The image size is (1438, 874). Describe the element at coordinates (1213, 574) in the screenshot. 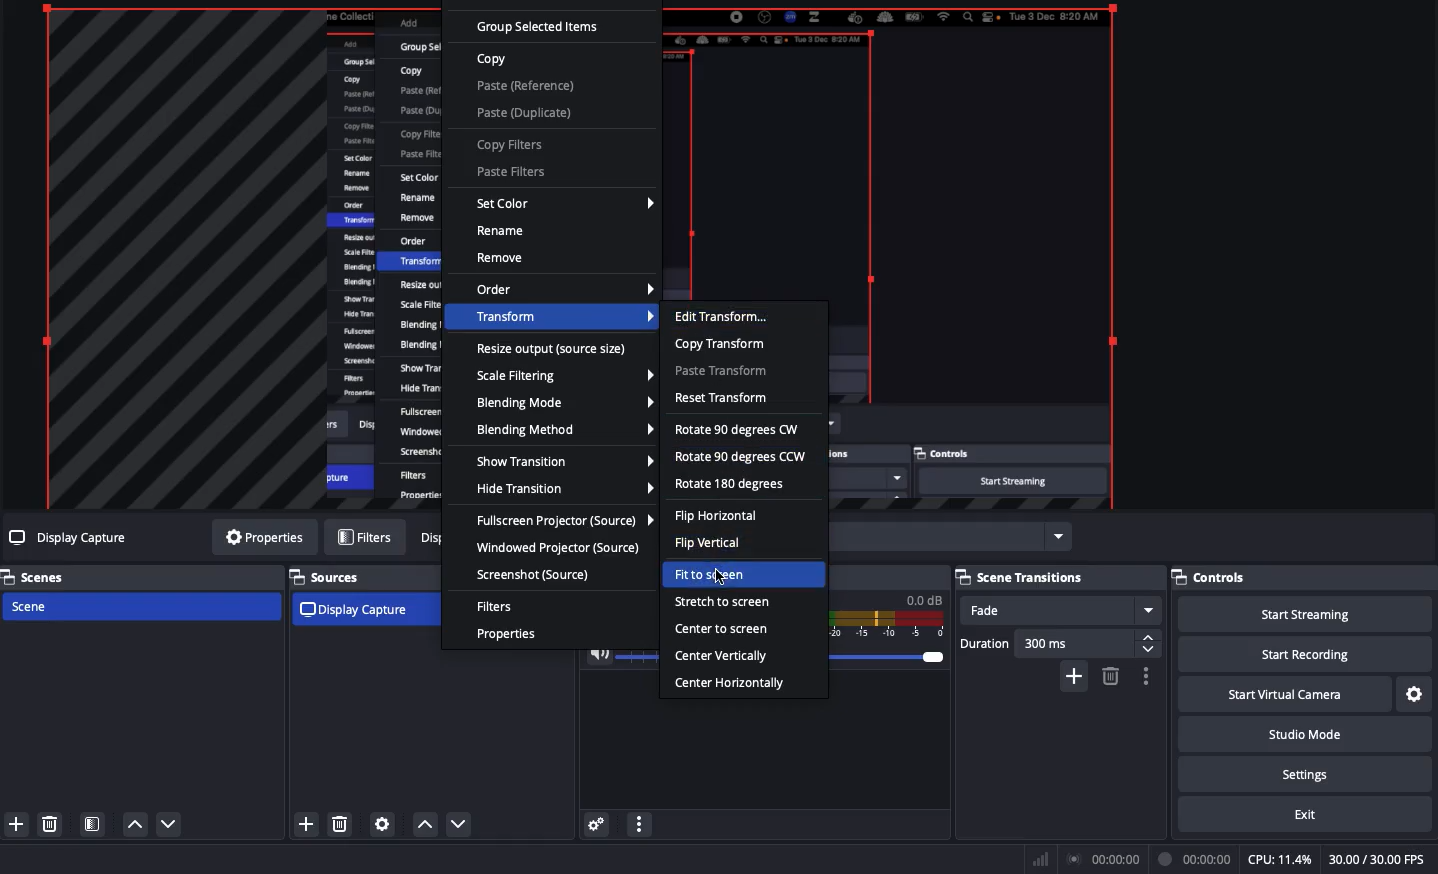

I see `Controls` at that location.